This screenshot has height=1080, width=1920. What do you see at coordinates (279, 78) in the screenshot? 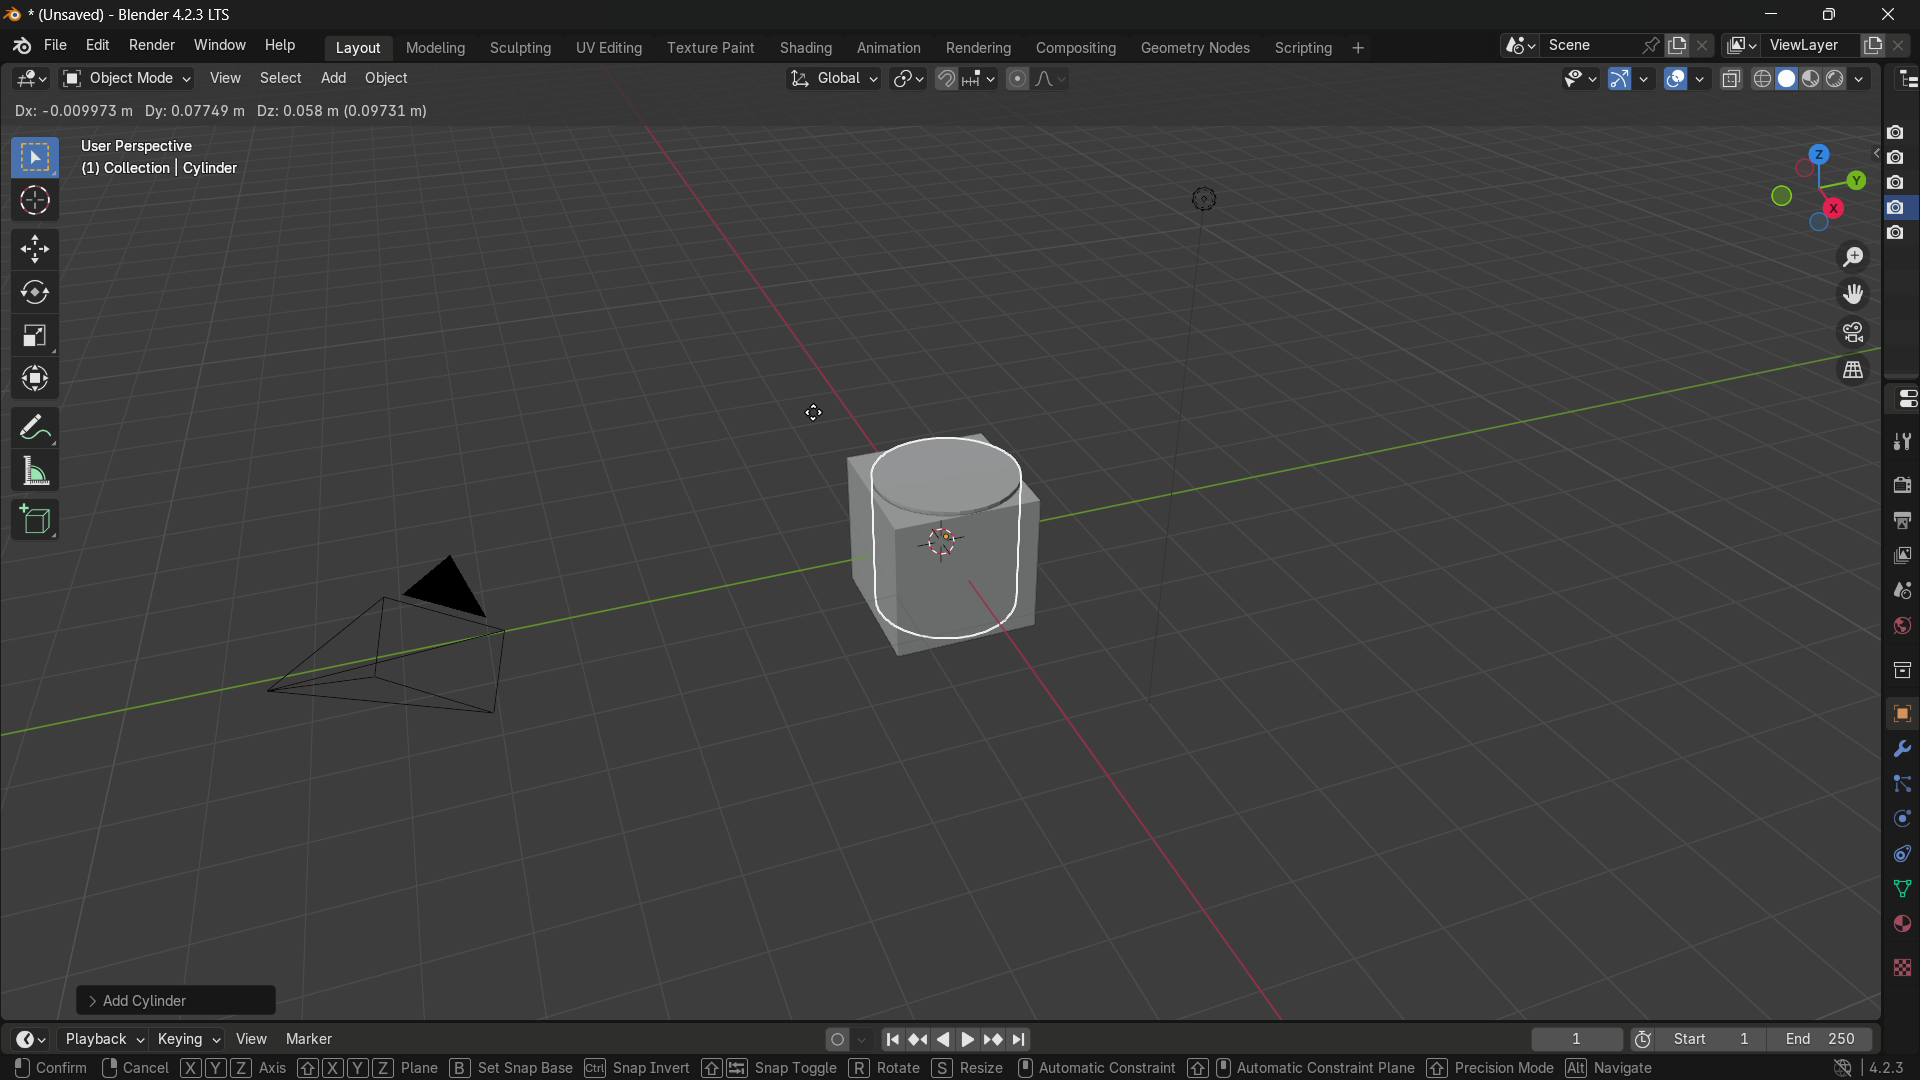
I see `select` at bounding box center [279, 78].